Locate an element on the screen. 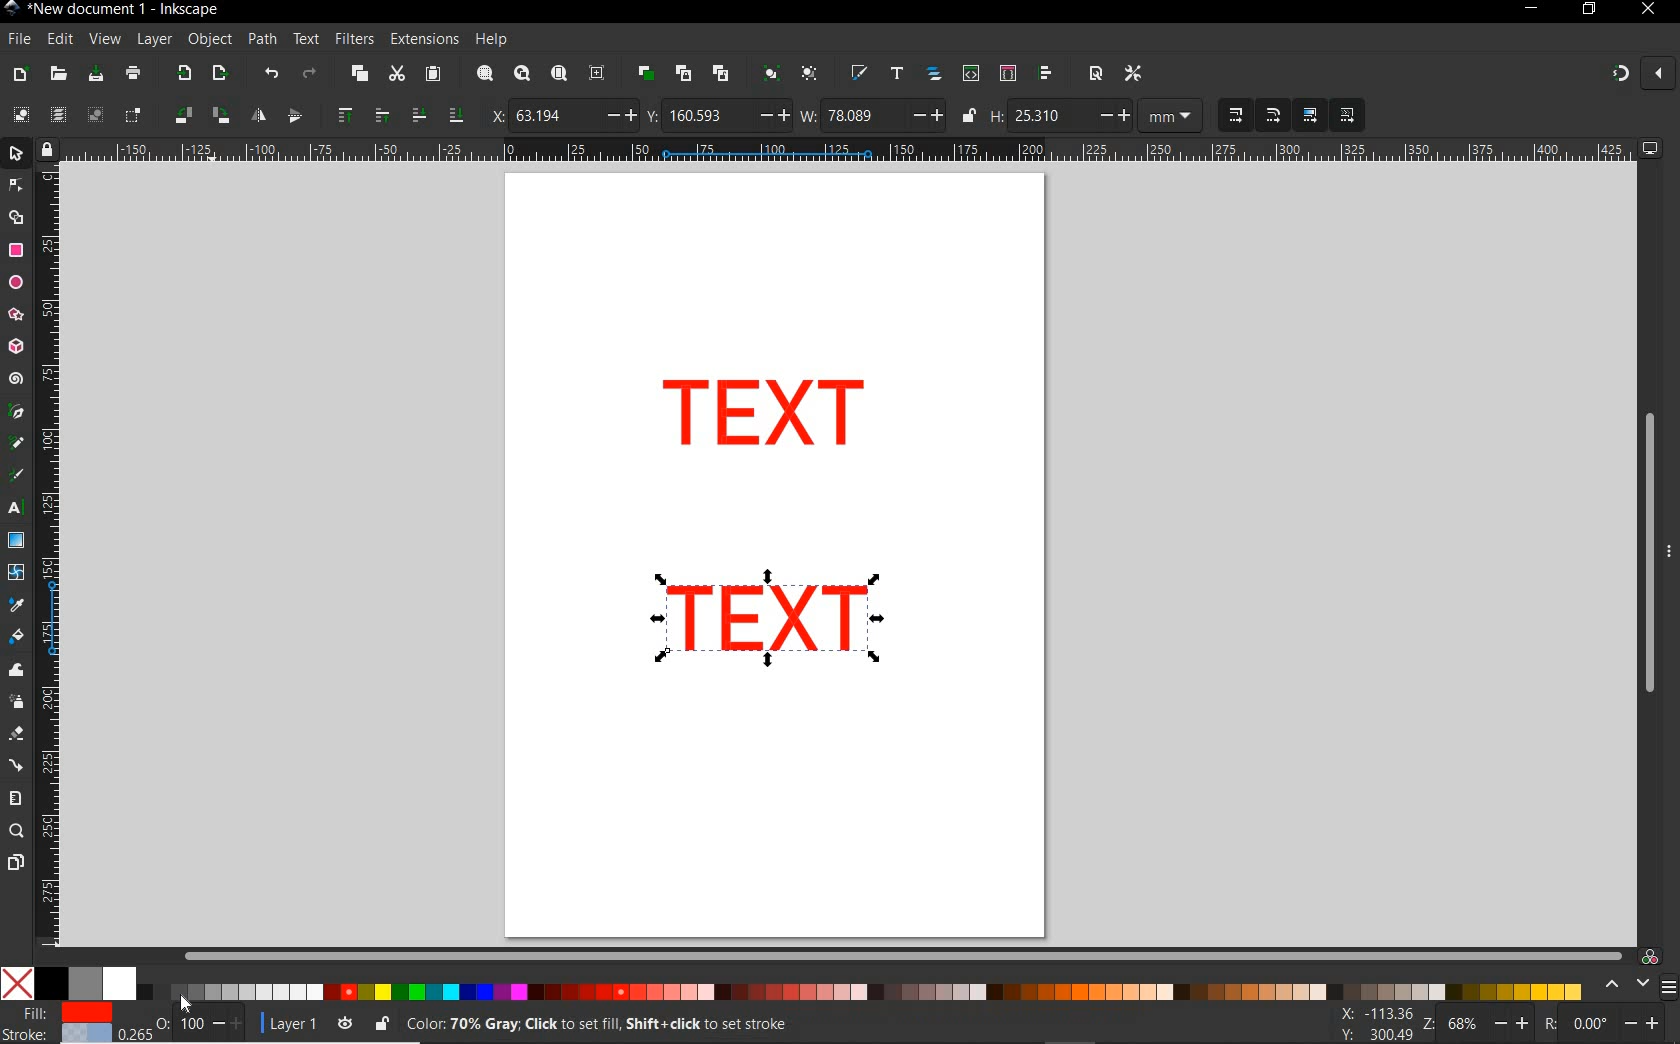  text tool is located at coordinates (18, 510).